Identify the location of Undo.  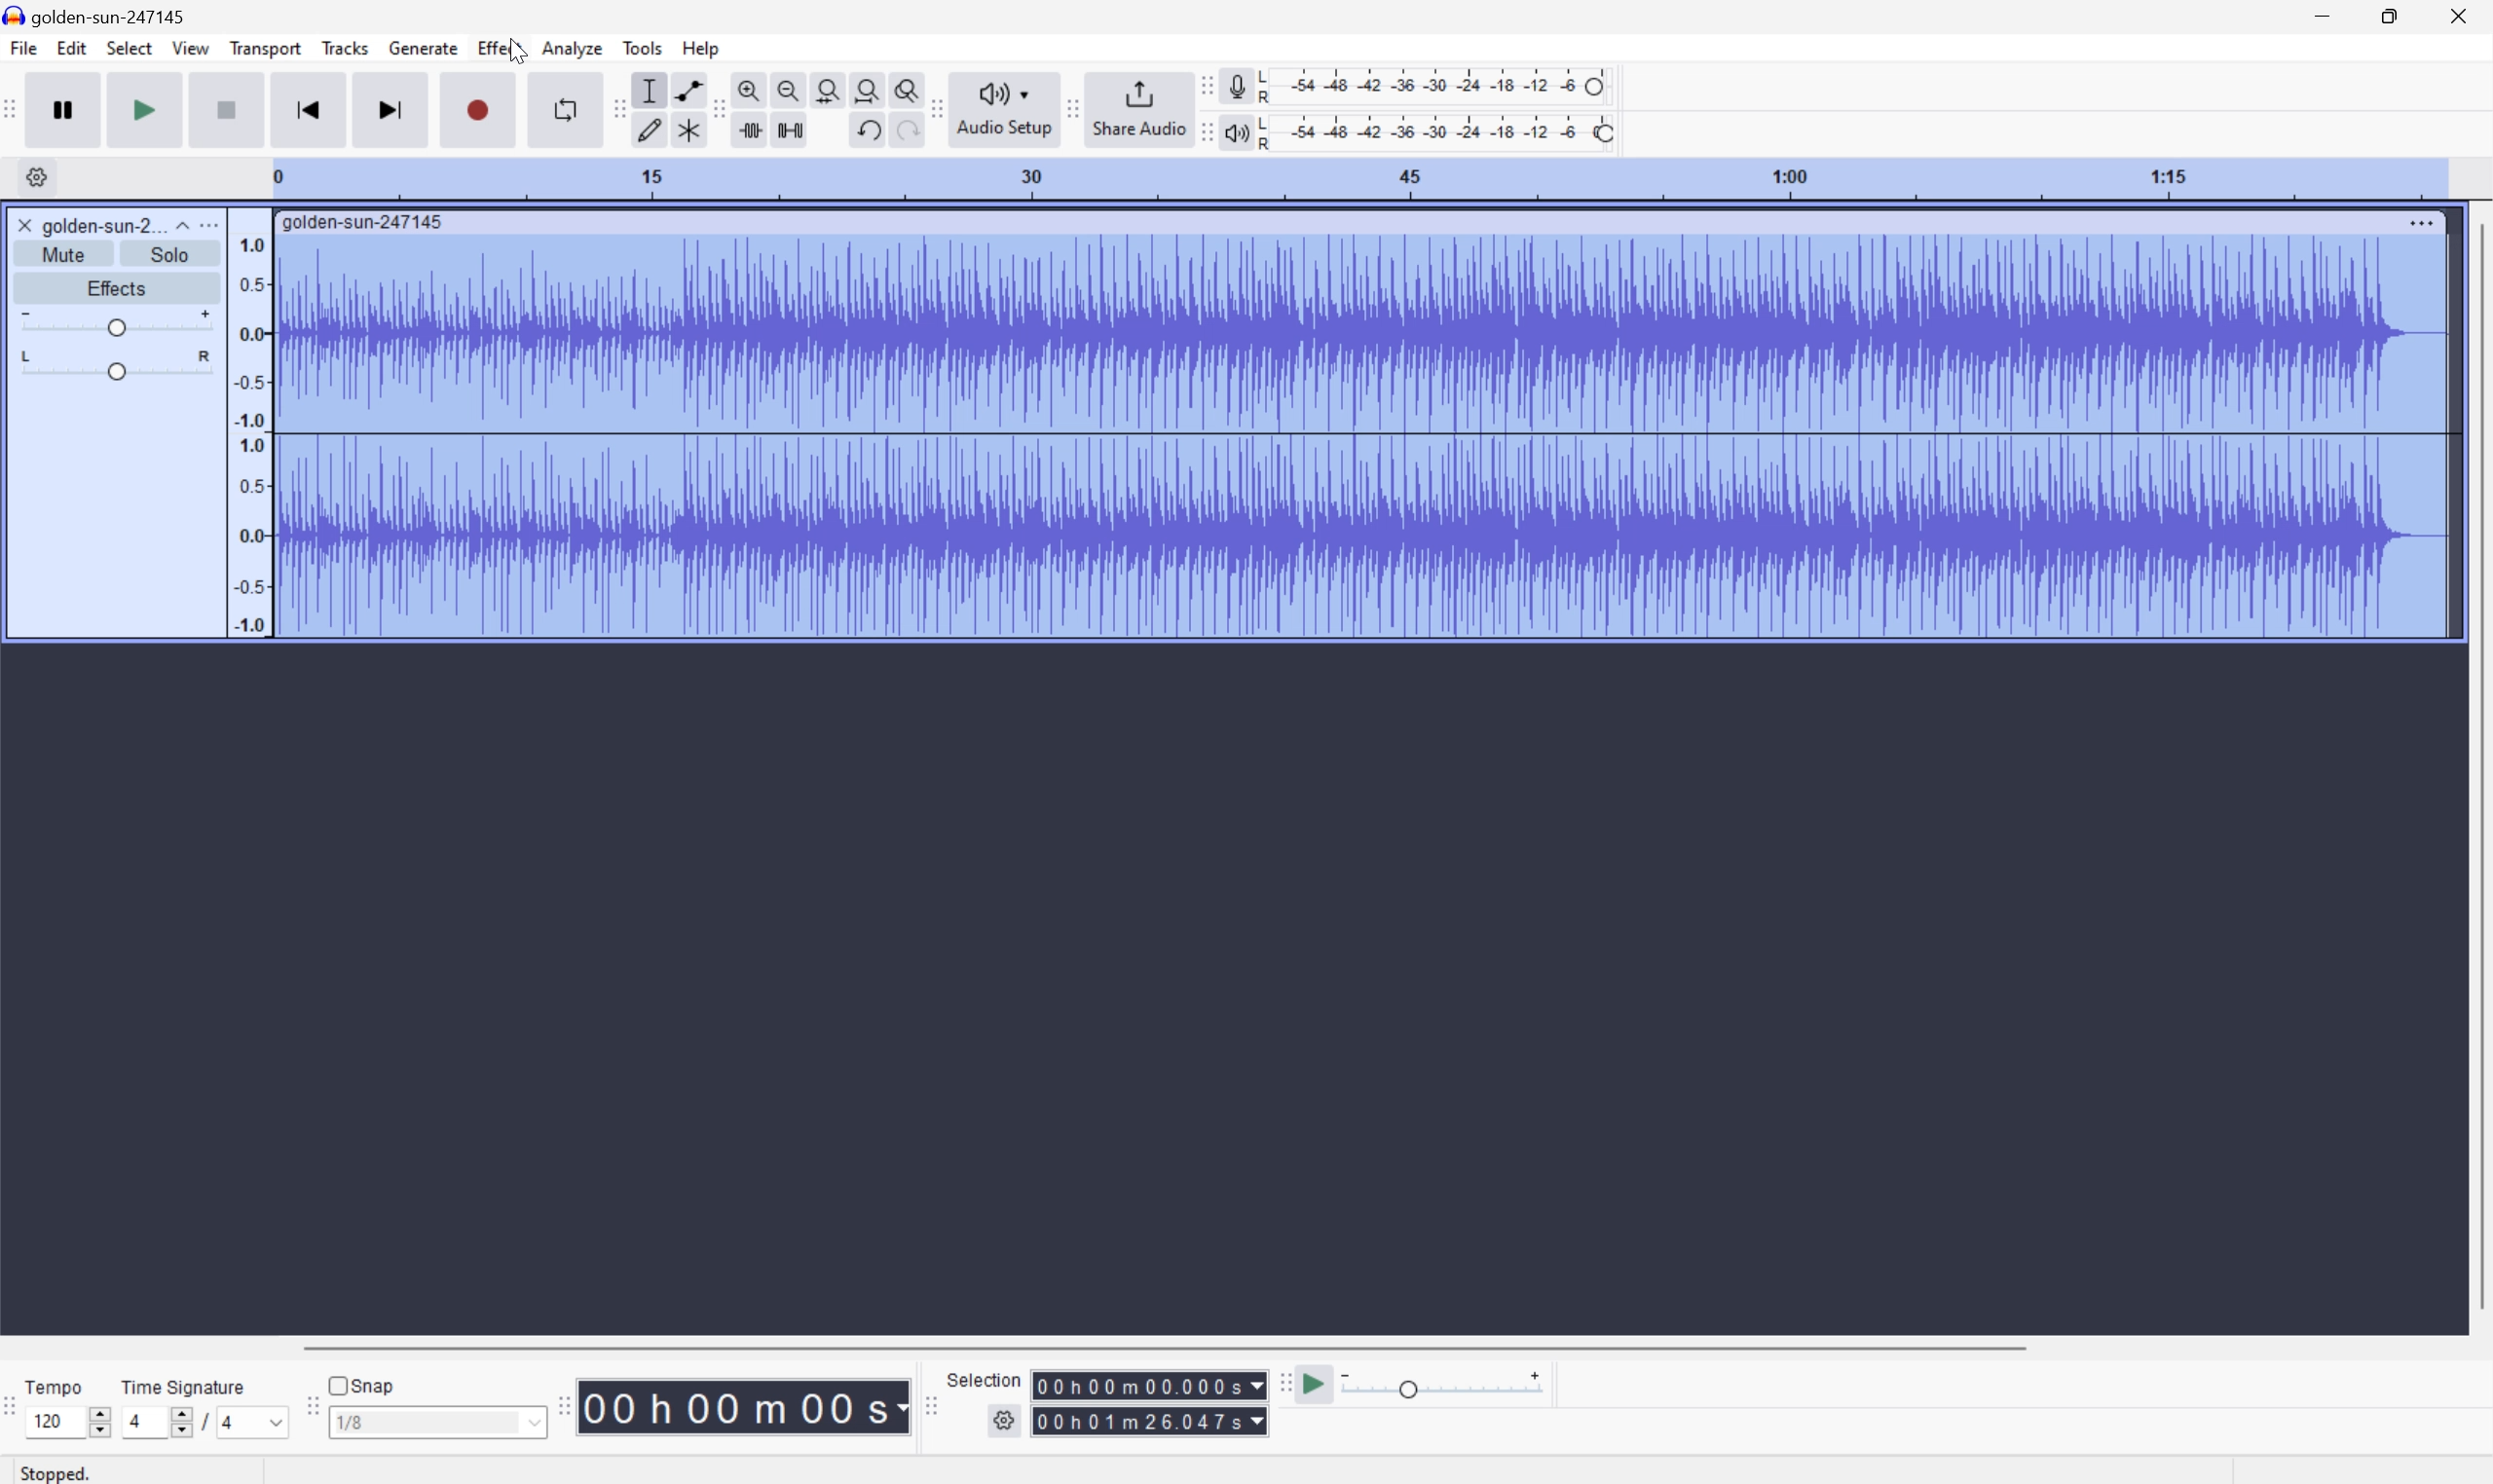
(867, 130).